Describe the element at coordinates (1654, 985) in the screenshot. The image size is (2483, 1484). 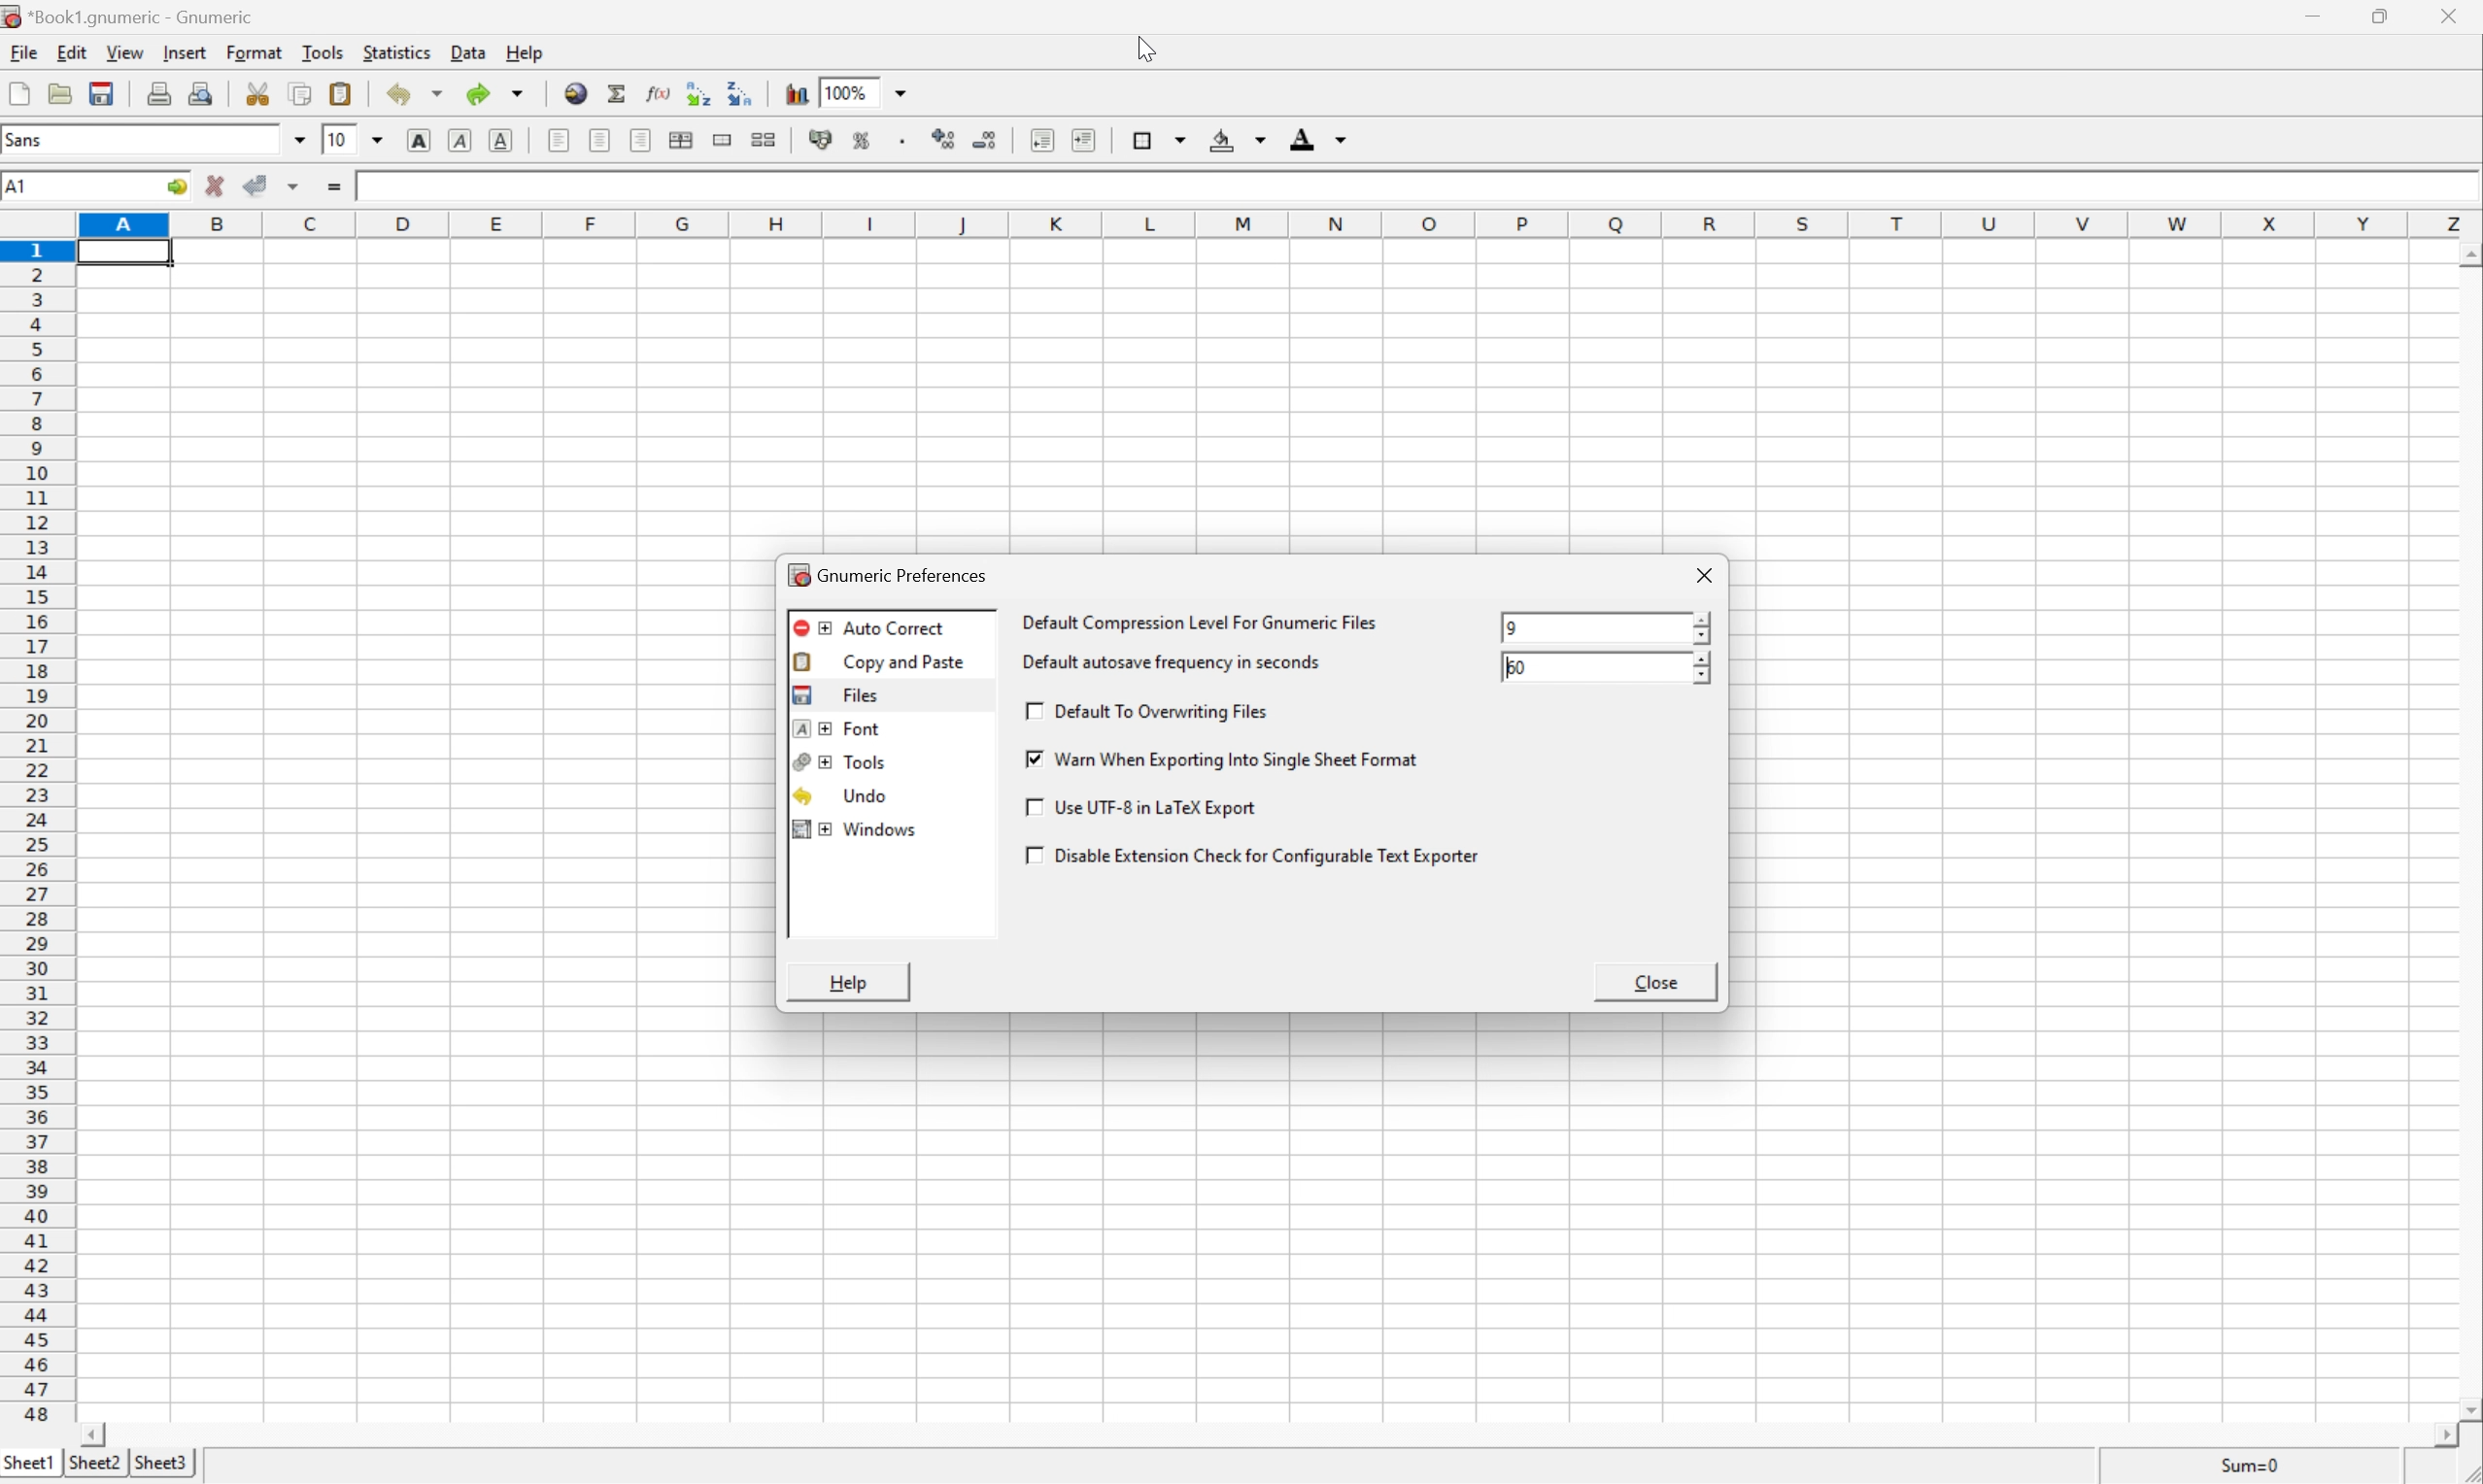
I see `close` at that location.